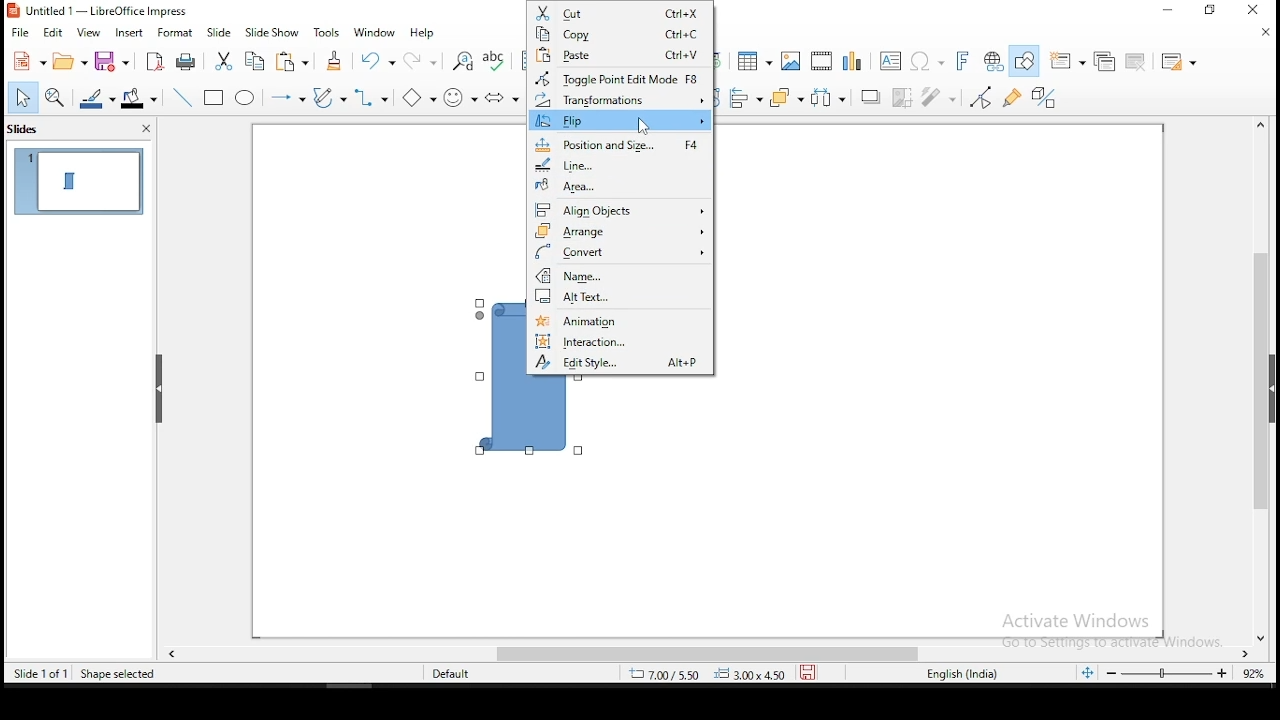  I want to click on zoom level, so click(1251, 672).